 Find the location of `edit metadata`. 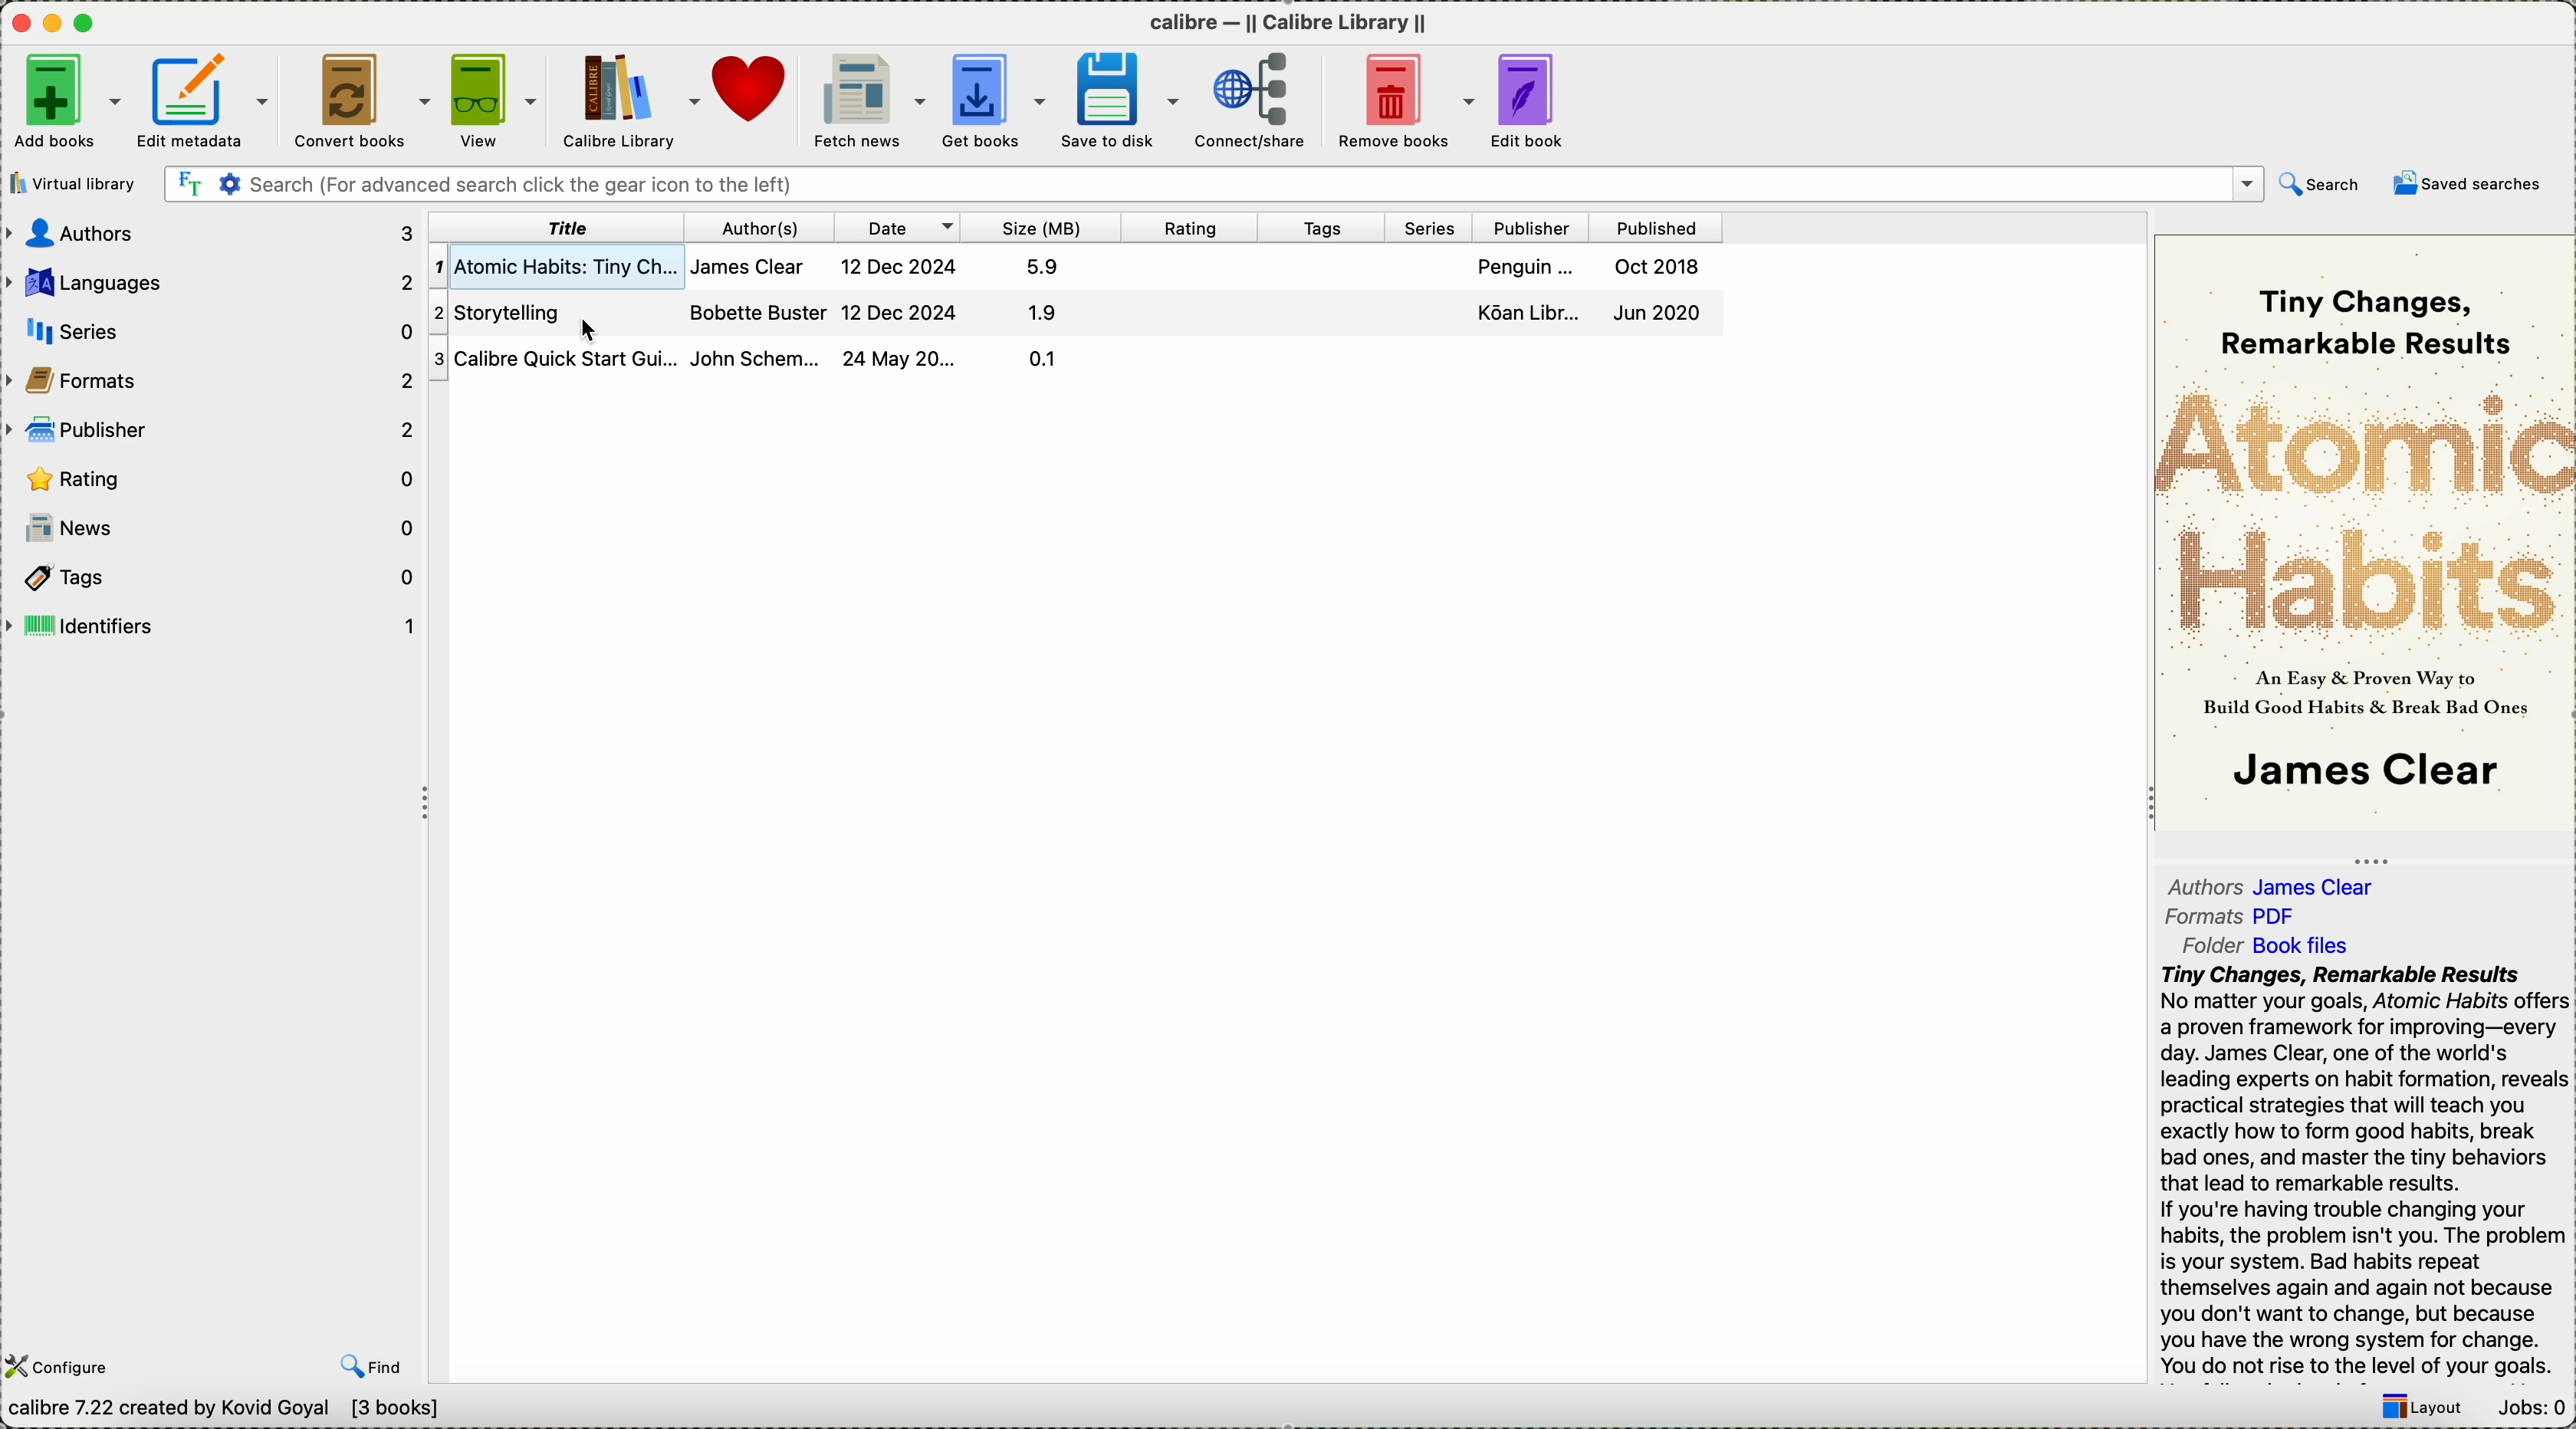

edit metadata is located at coordinates (208, 101).